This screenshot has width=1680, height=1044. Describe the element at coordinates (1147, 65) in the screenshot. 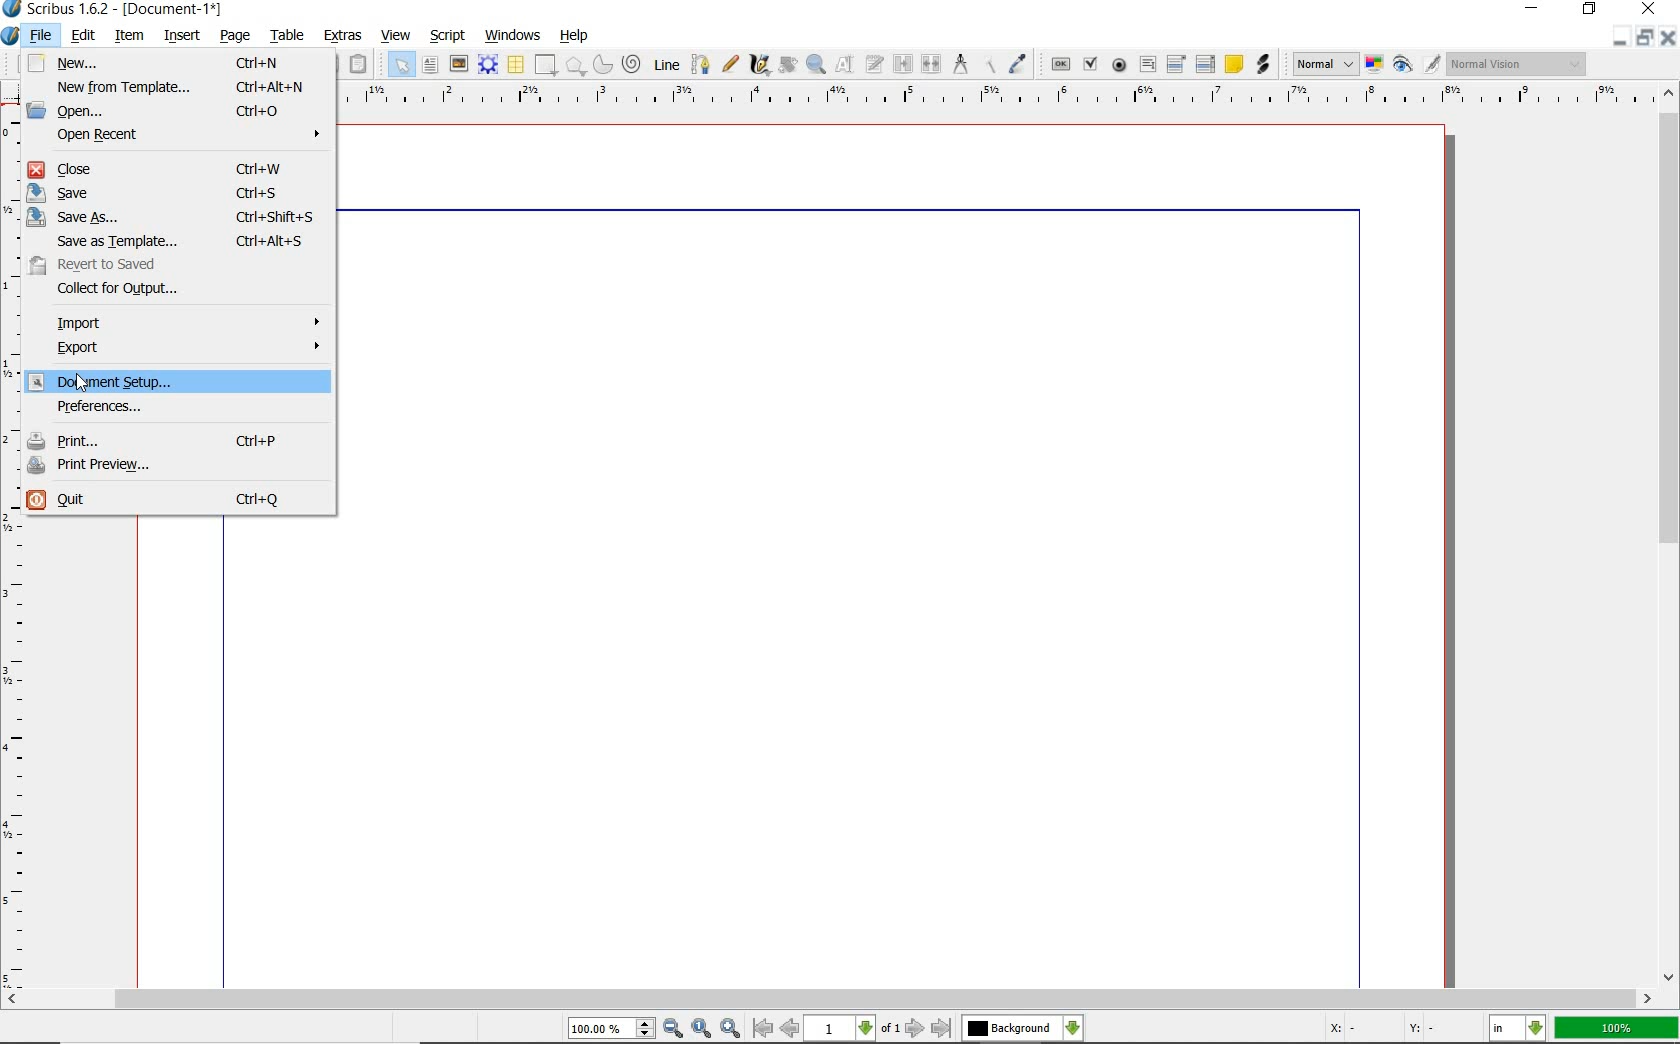

I see `pdf text field` at that location.